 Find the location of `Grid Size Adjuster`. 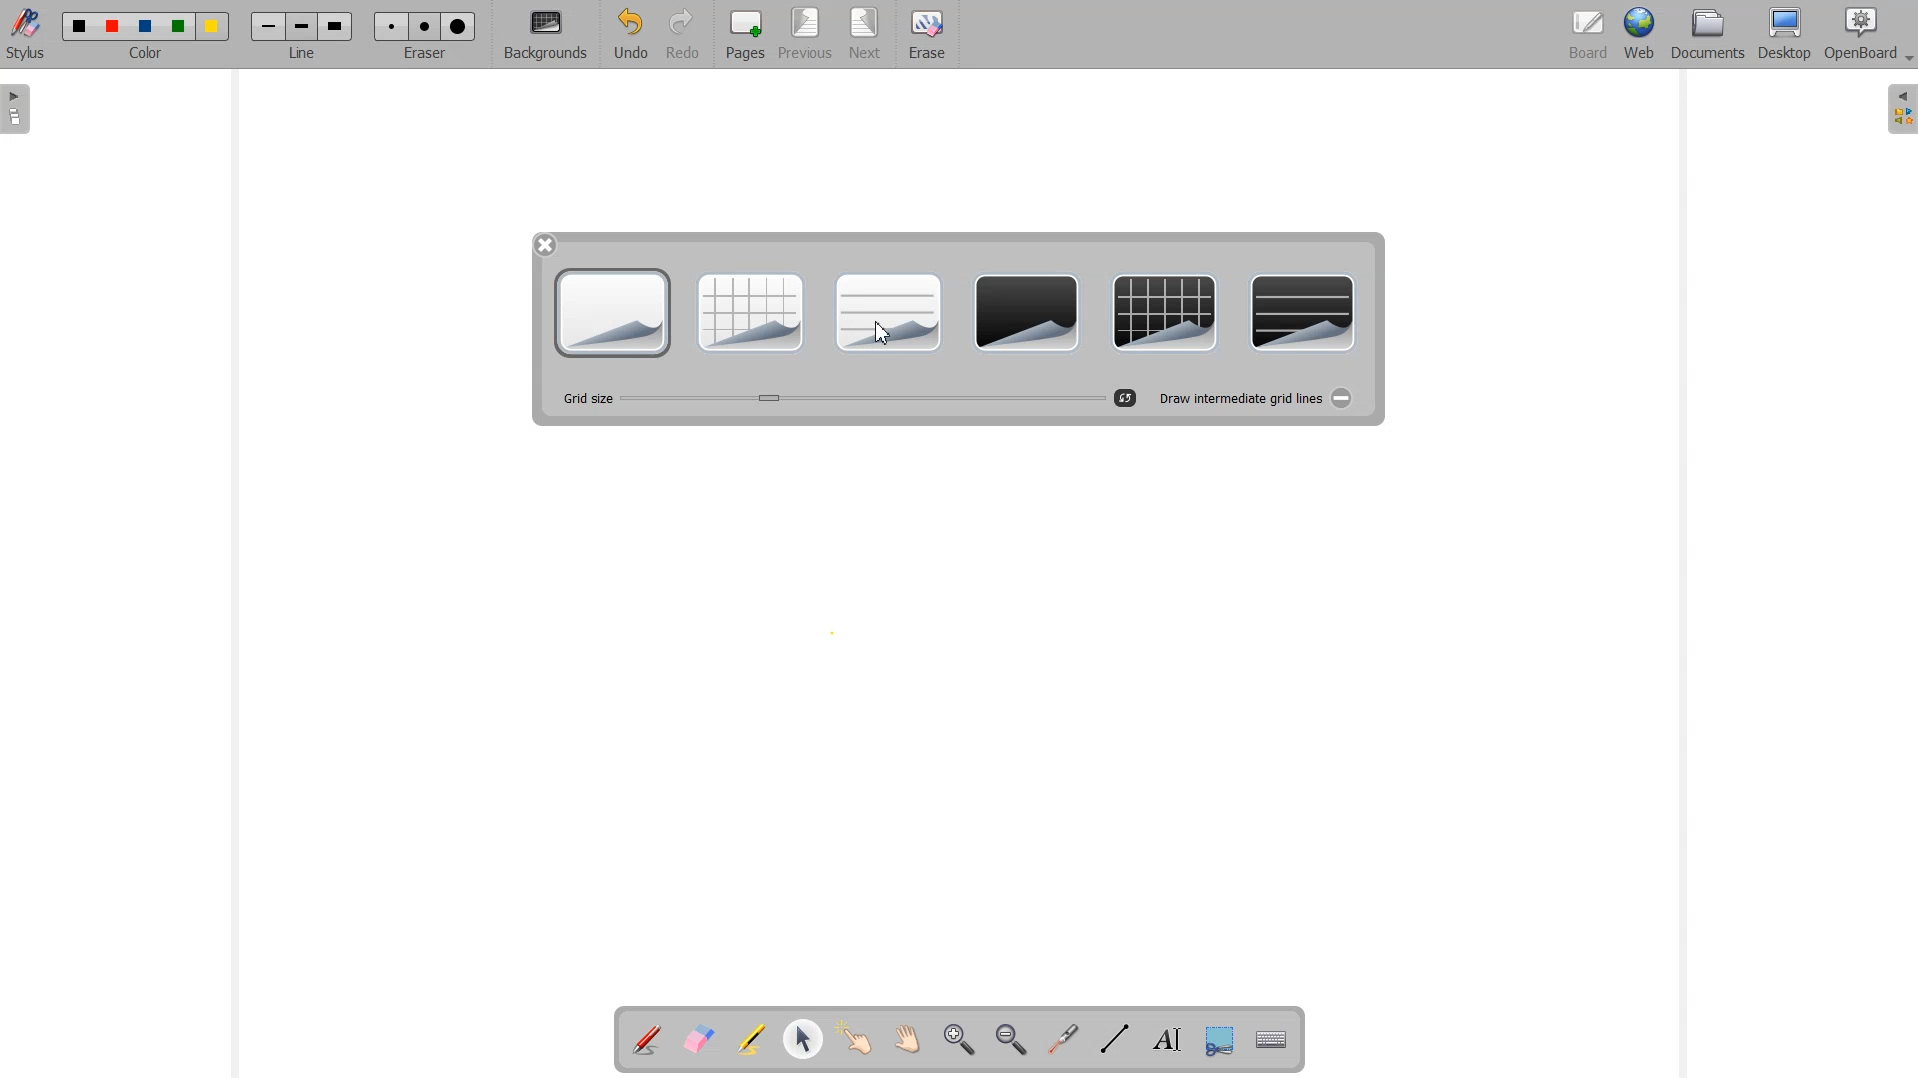

Grid Size Adjuster is located at coordinates (833, 400).